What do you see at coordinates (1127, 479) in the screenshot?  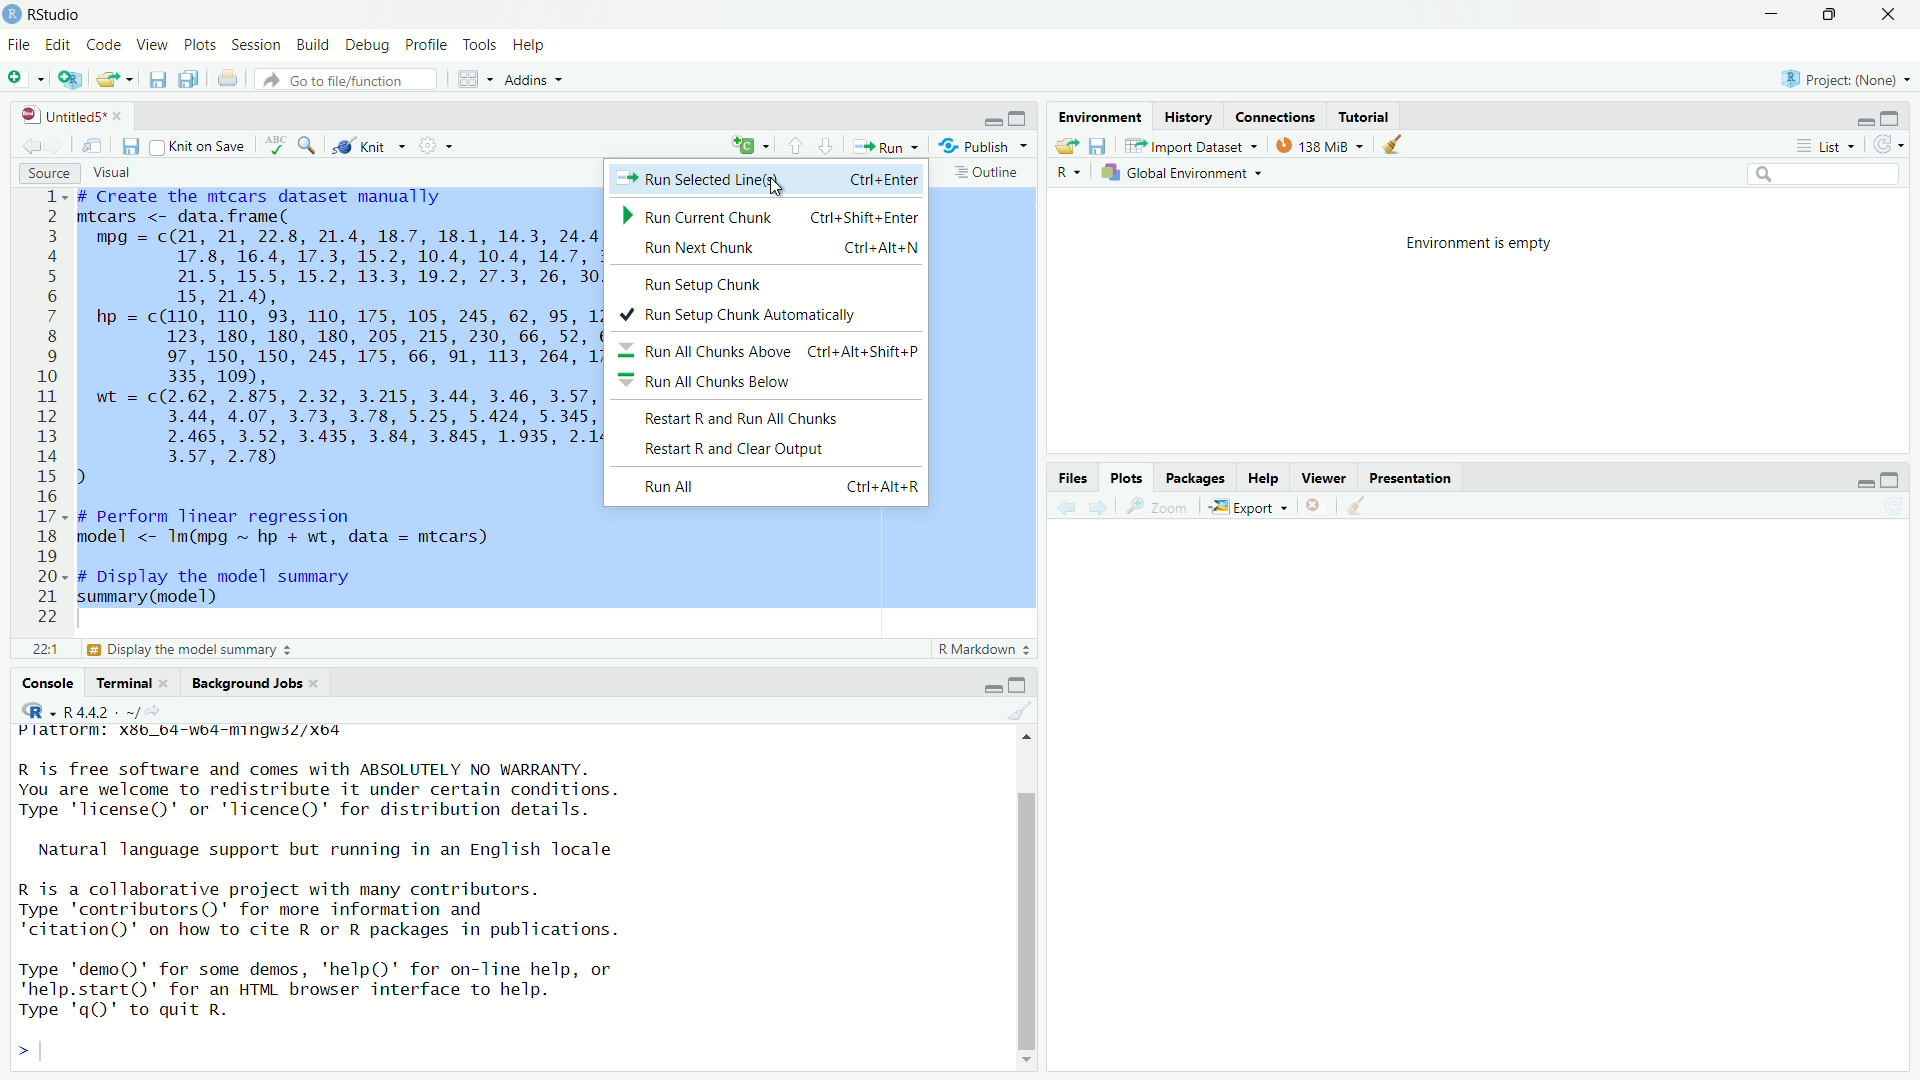 I see `Plots` at bounding box center [1127, 479].